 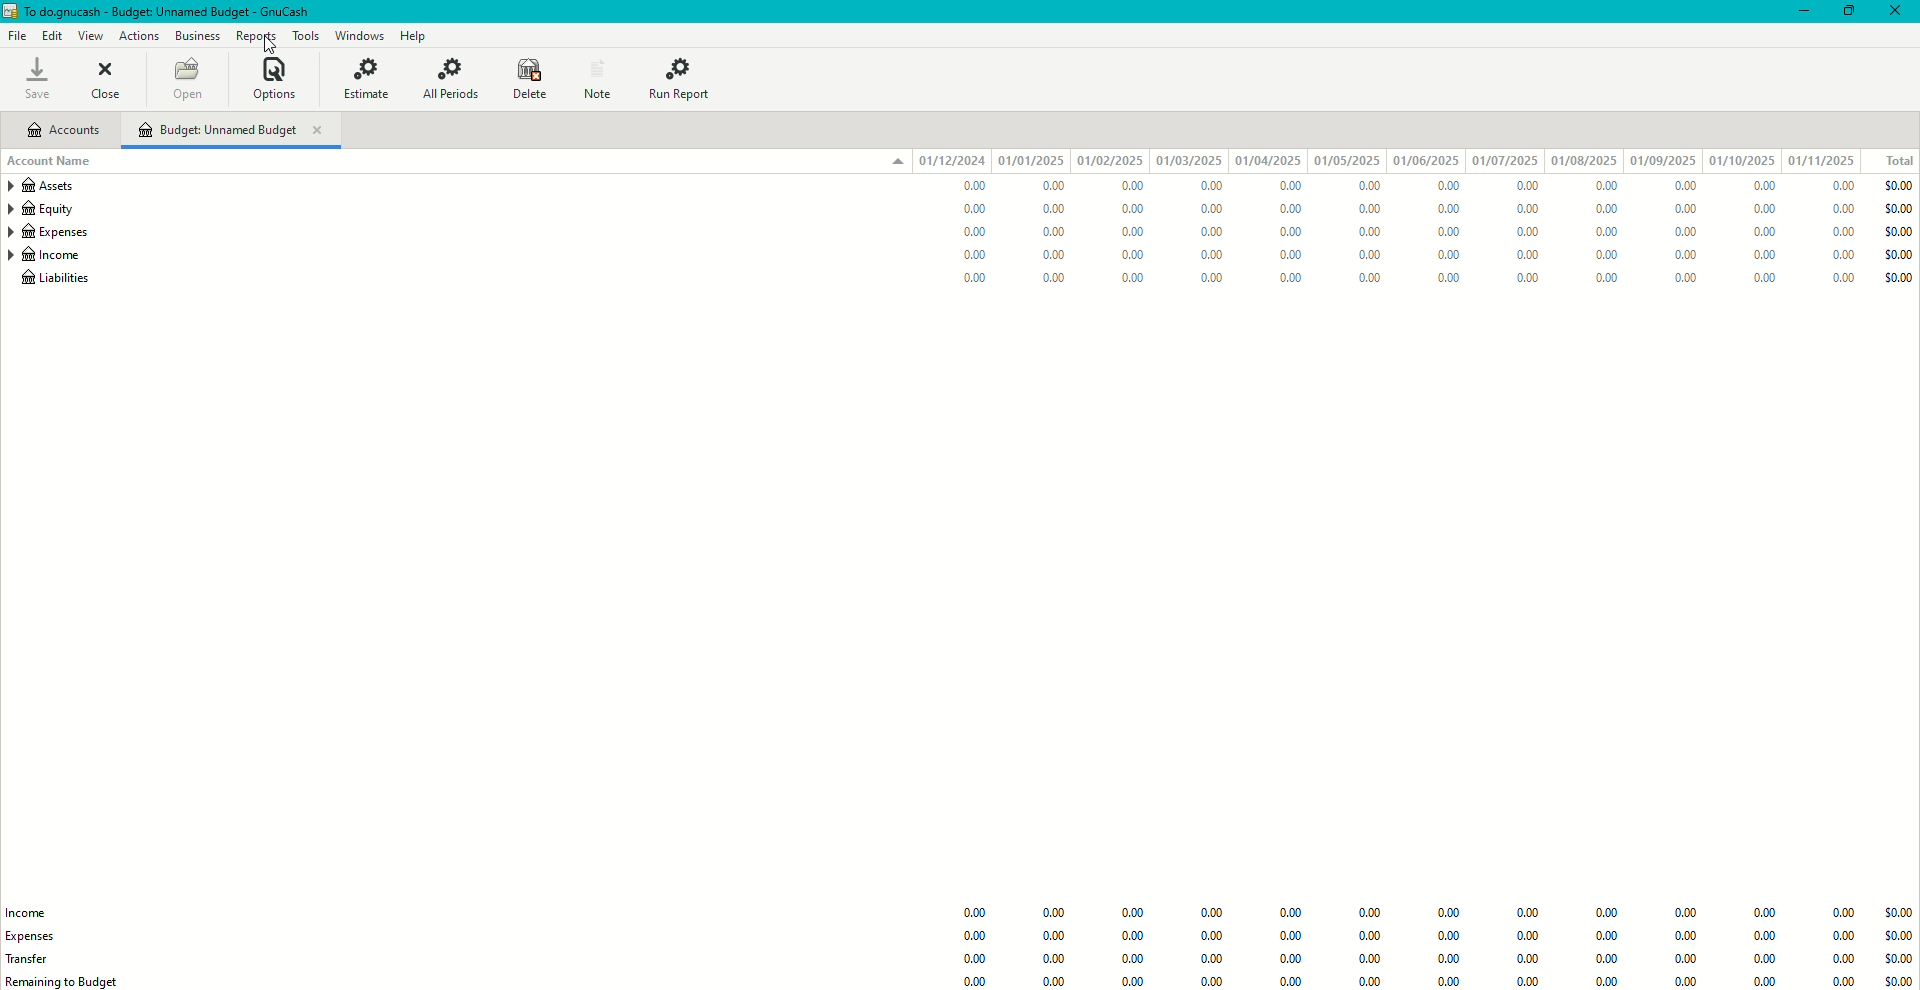 I want to click on Equity, so click(x=46, y=211).